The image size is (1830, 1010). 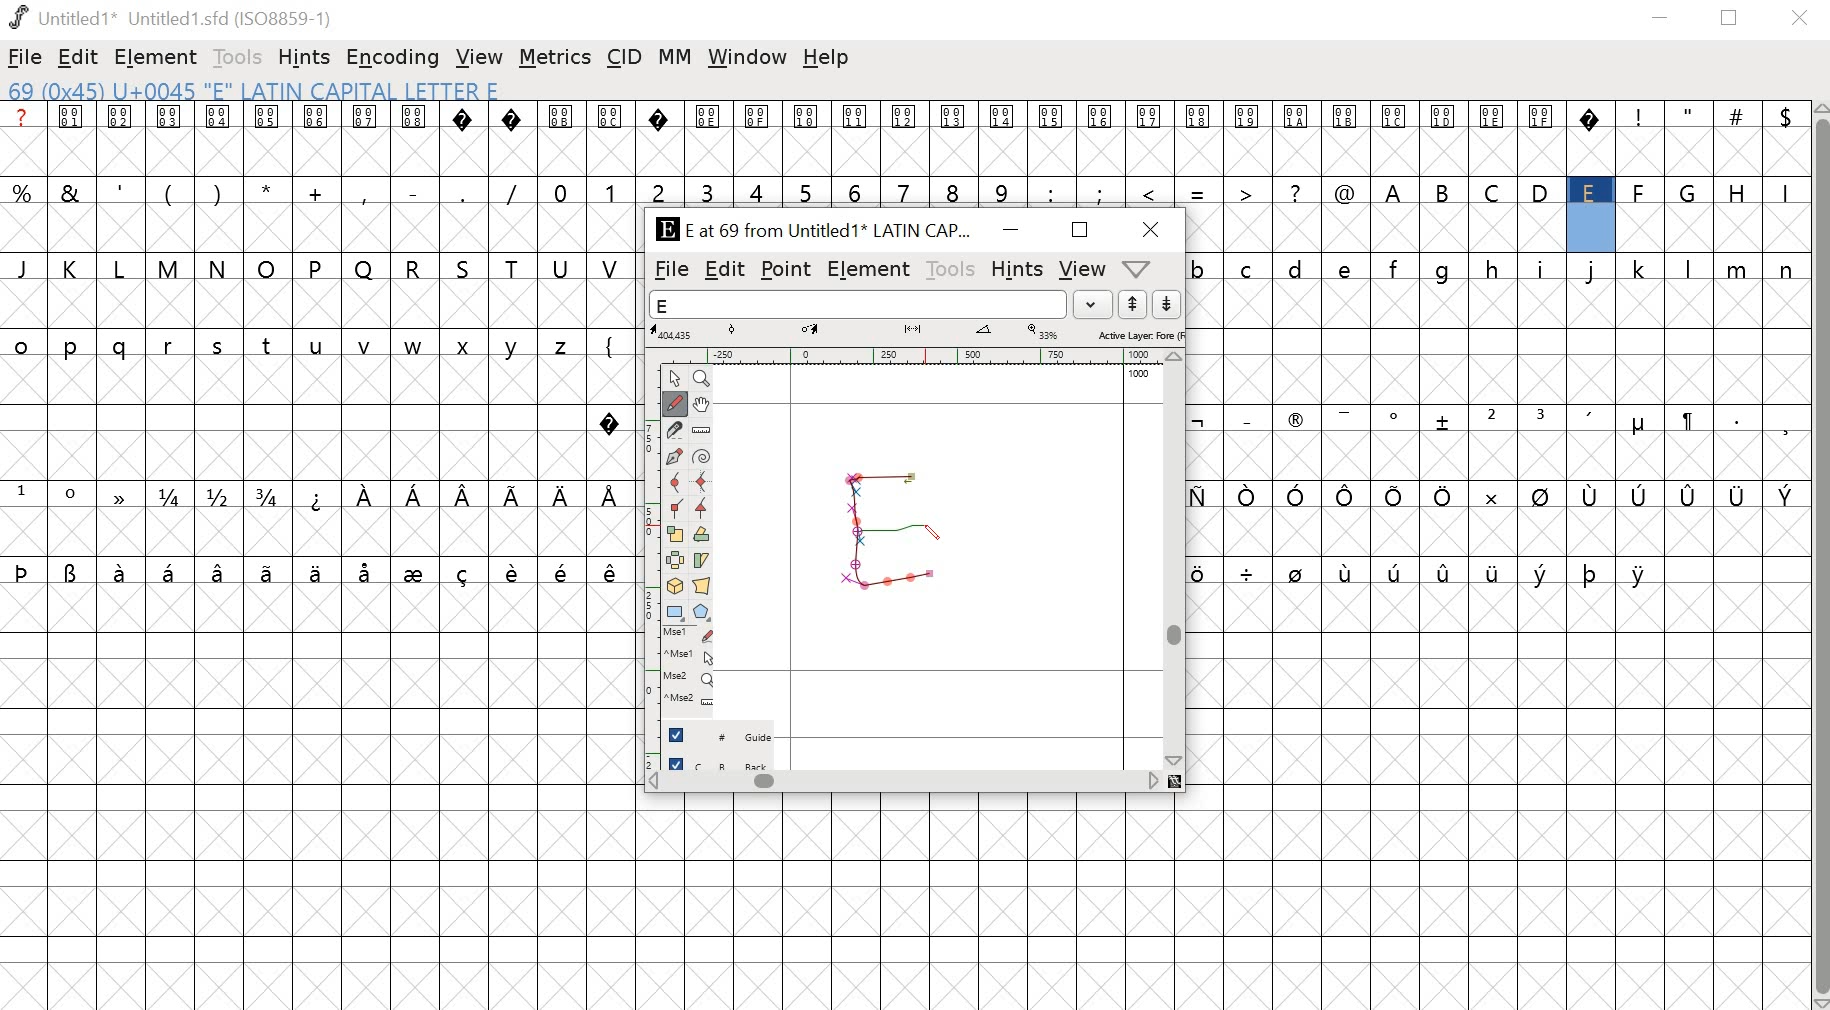 What do you see at coordinates (1661, 21) in the screenshot?
I see `minimize` at bounding box center [1661, 21].